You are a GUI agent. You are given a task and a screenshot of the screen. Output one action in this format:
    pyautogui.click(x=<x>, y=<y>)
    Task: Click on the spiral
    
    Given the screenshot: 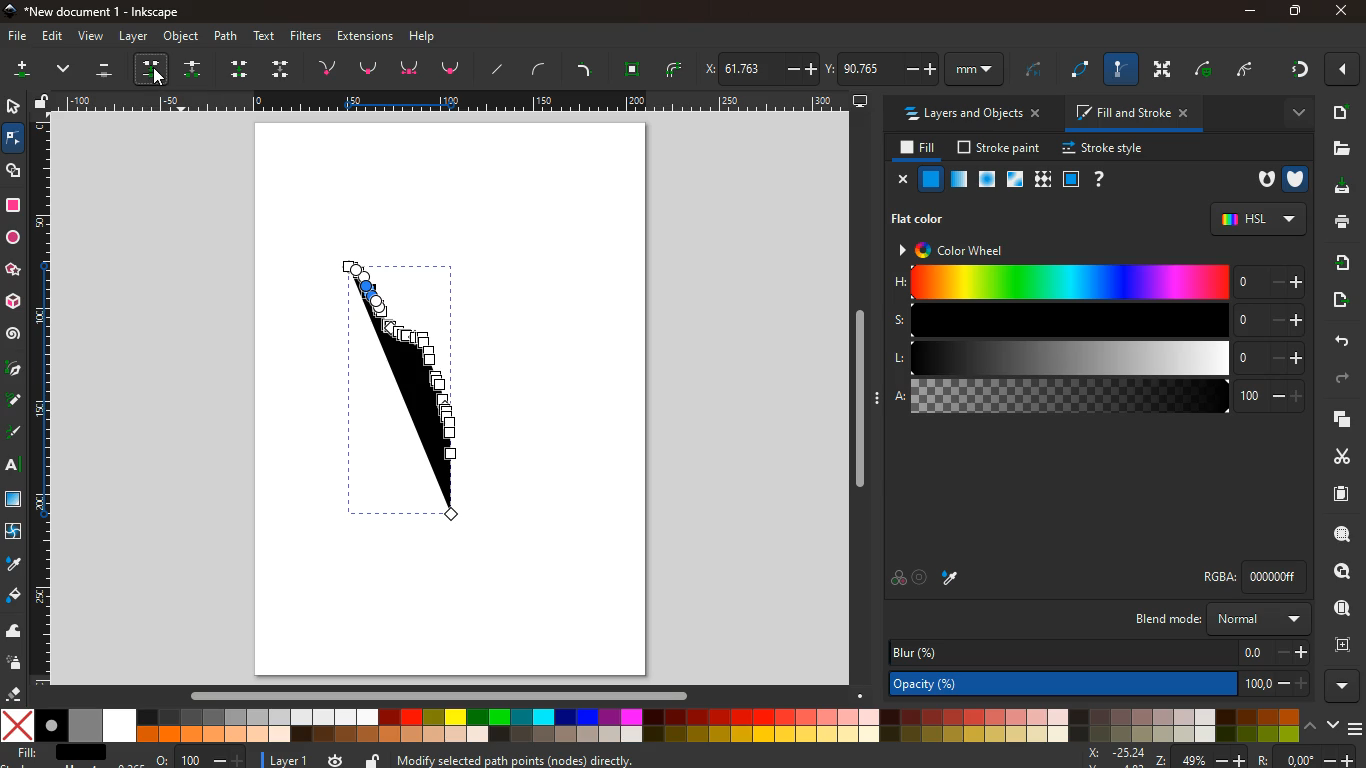 What is the action you would take?
    pyautogui.click(x=13, y=334)
    